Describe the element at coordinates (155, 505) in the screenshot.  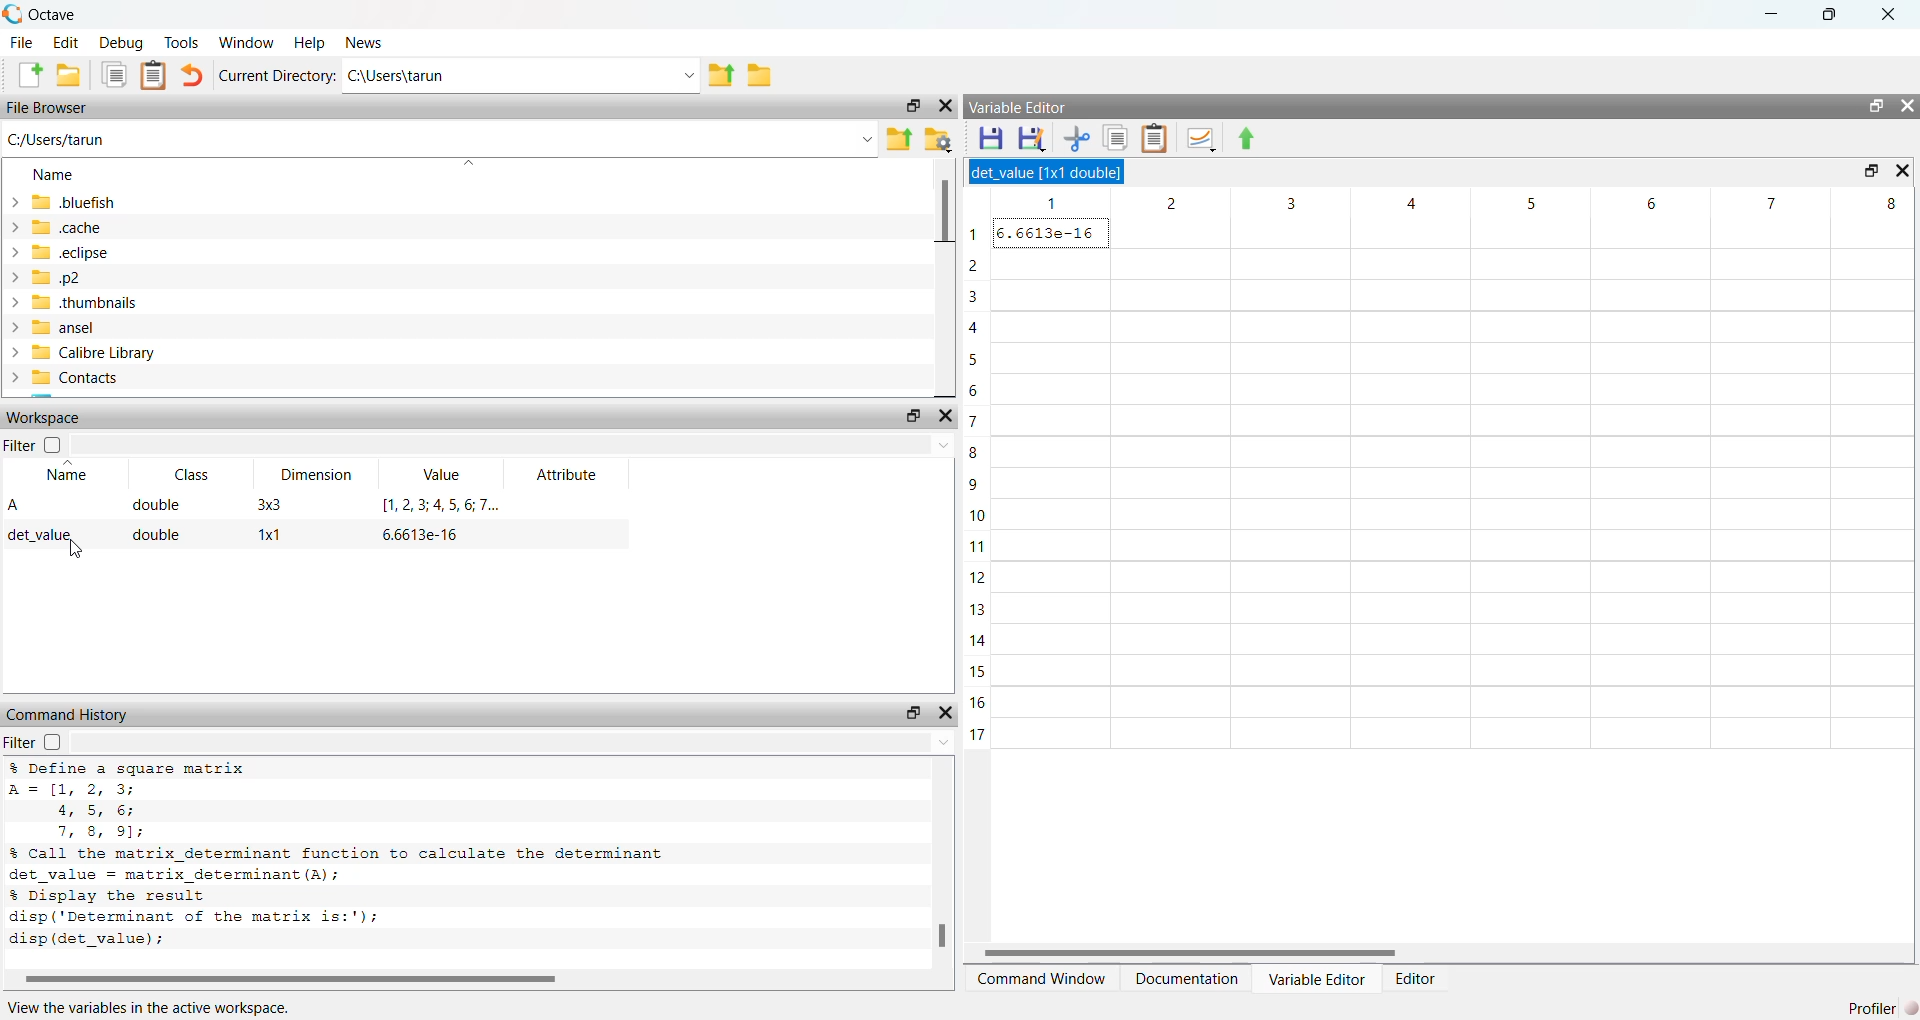
I see `double` at that location.